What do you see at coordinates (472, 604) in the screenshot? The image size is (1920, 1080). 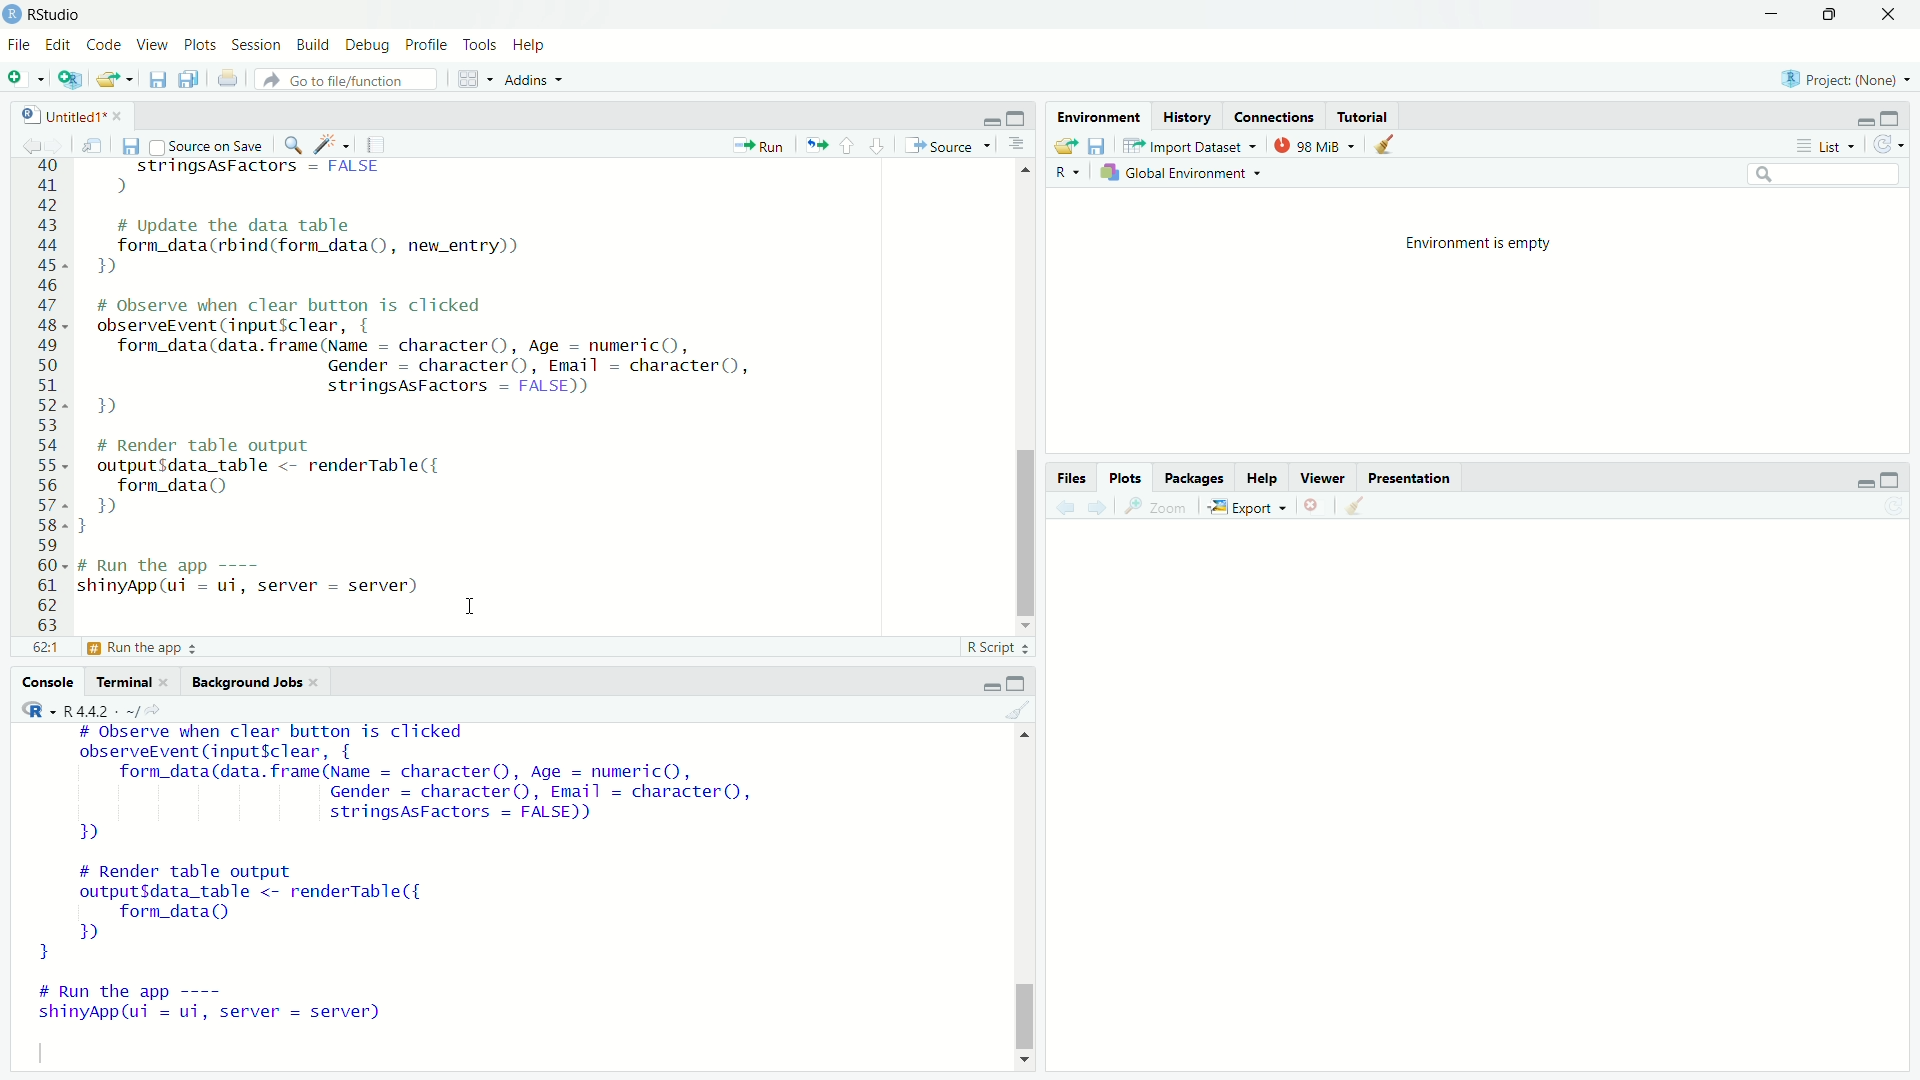 I see `cursor` at bounding box center [472, 604].